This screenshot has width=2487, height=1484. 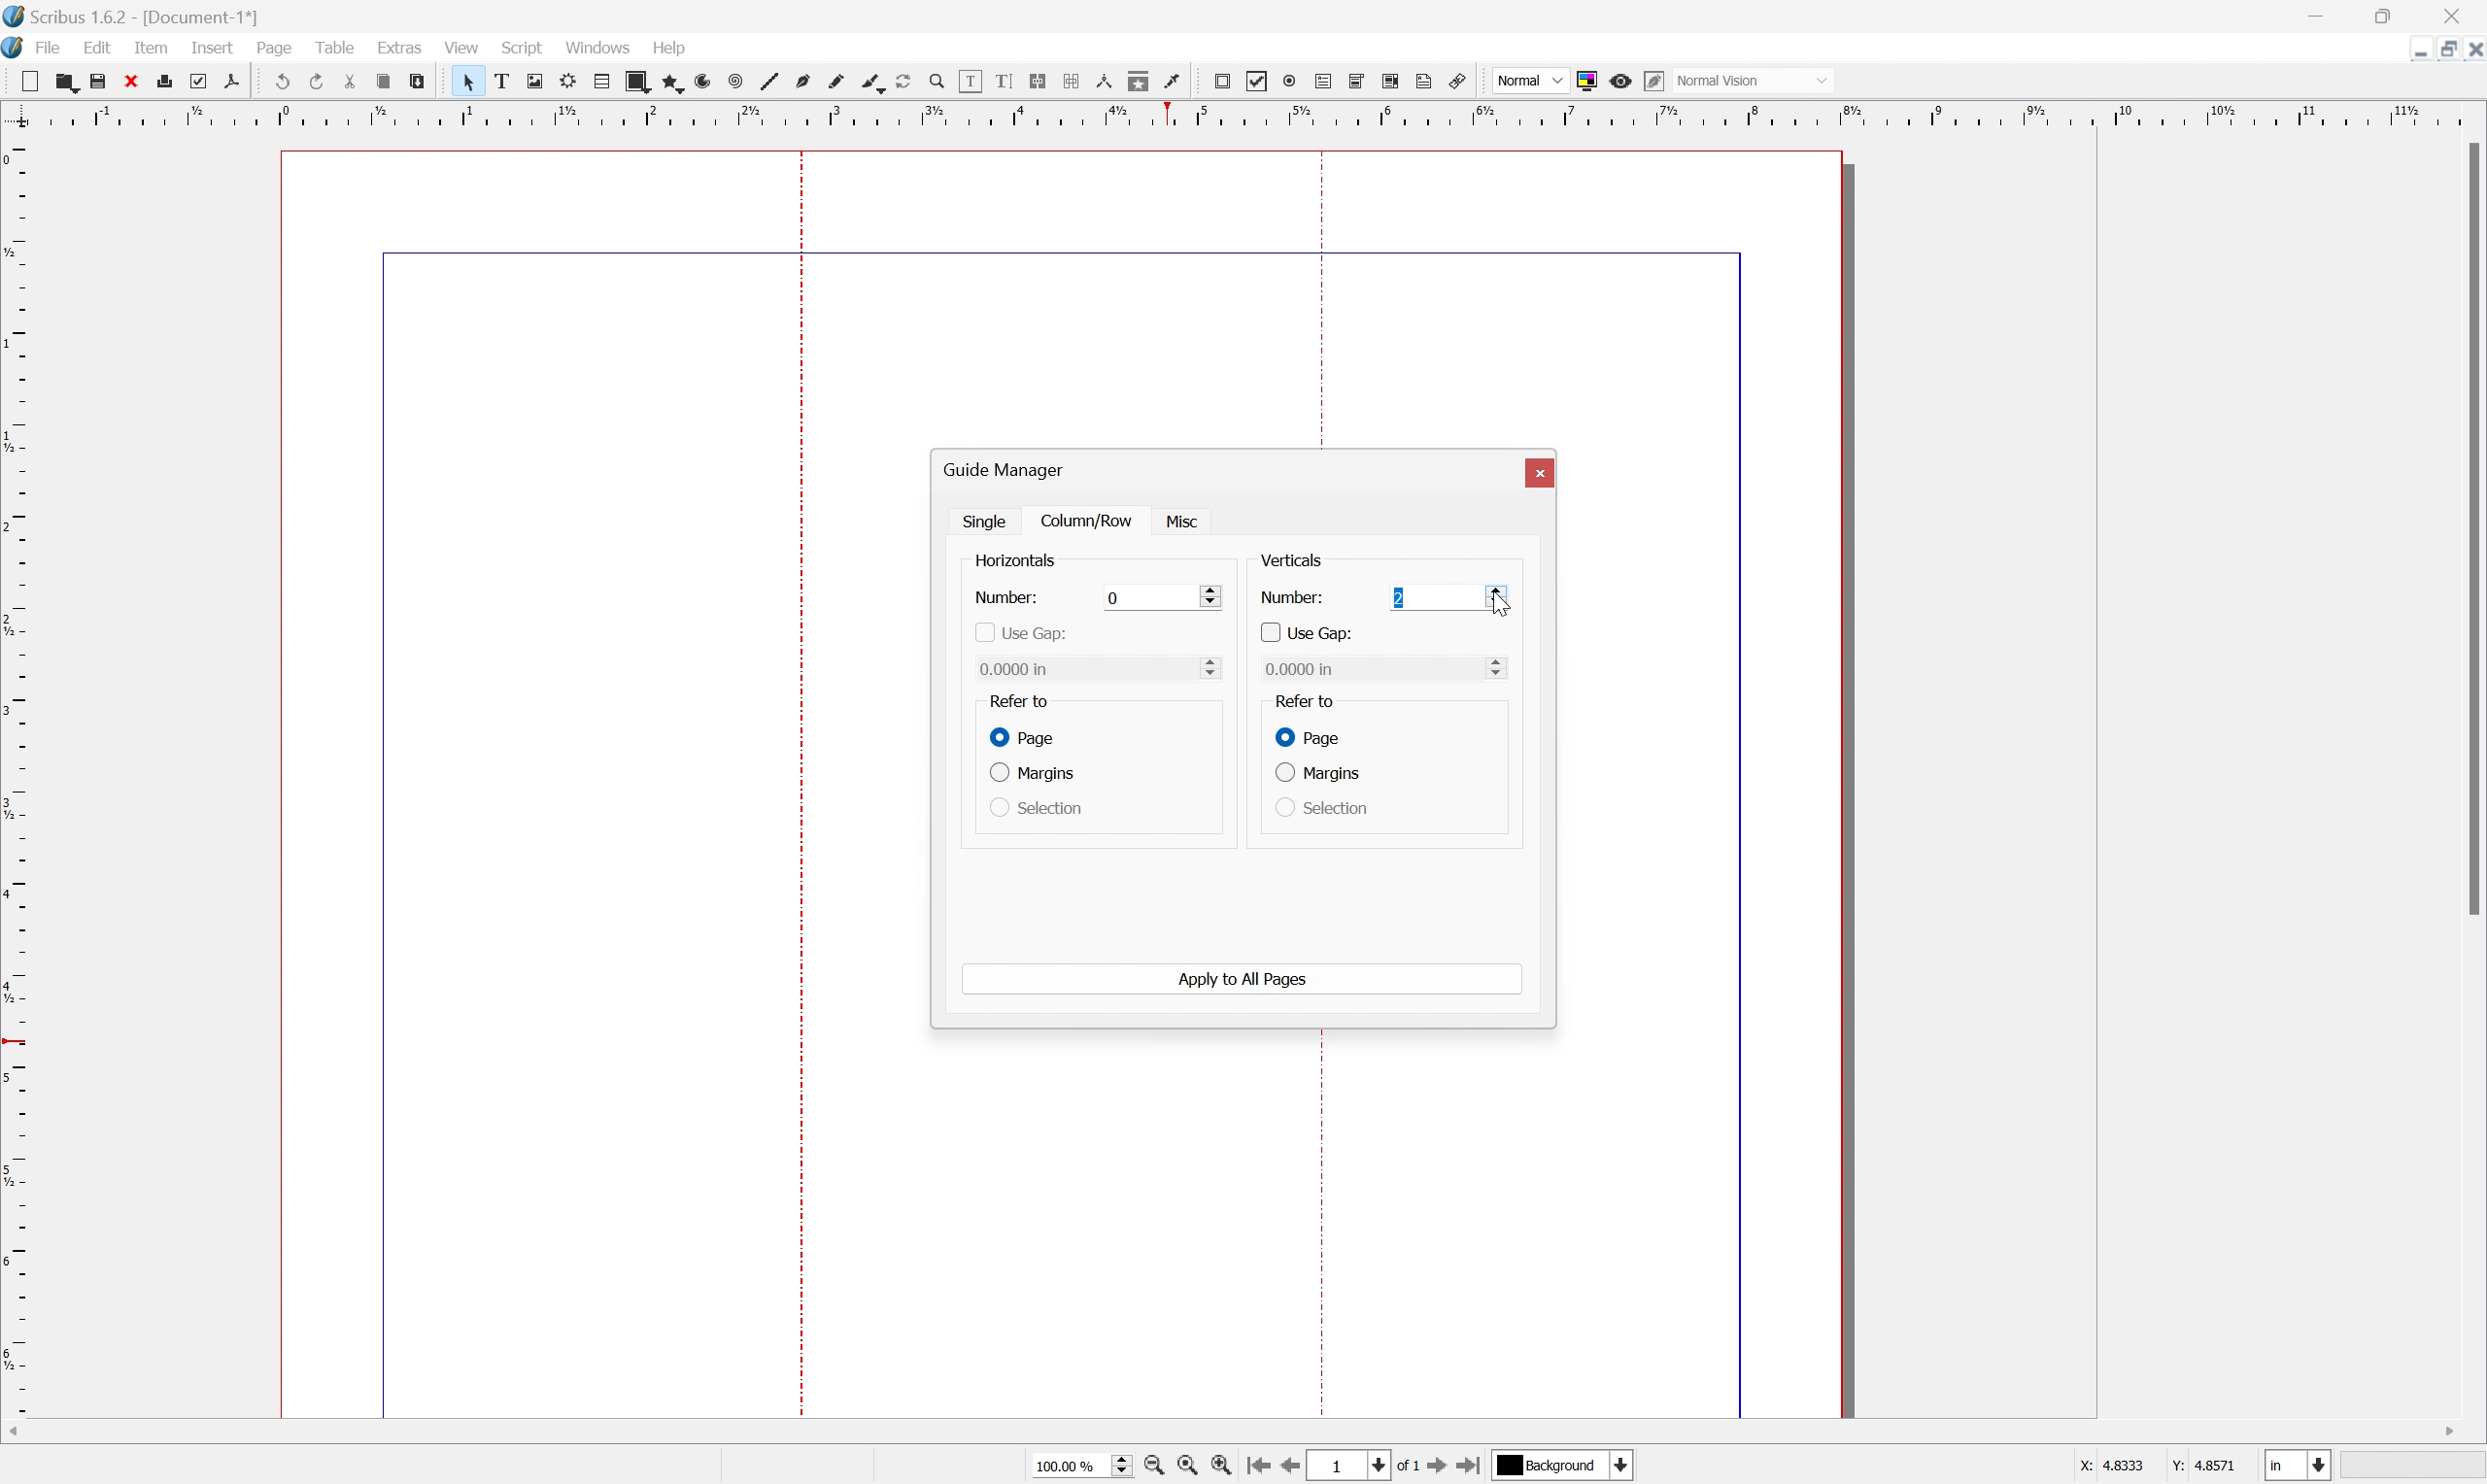 What do you see at coordinates (1102, 81) in the screenshot?
I see `measurements` at bounding box center [1102, 81].